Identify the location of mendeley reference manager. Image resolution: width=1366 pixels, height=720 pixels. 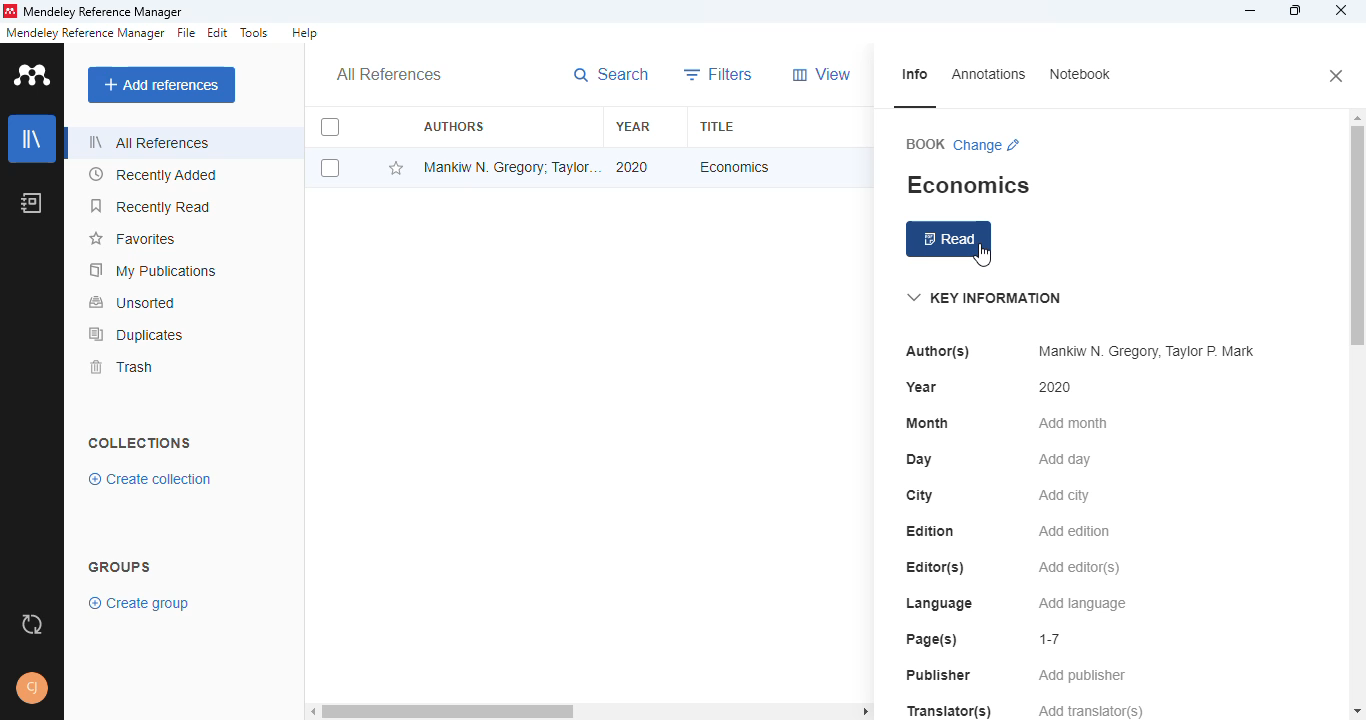
(102, 13).